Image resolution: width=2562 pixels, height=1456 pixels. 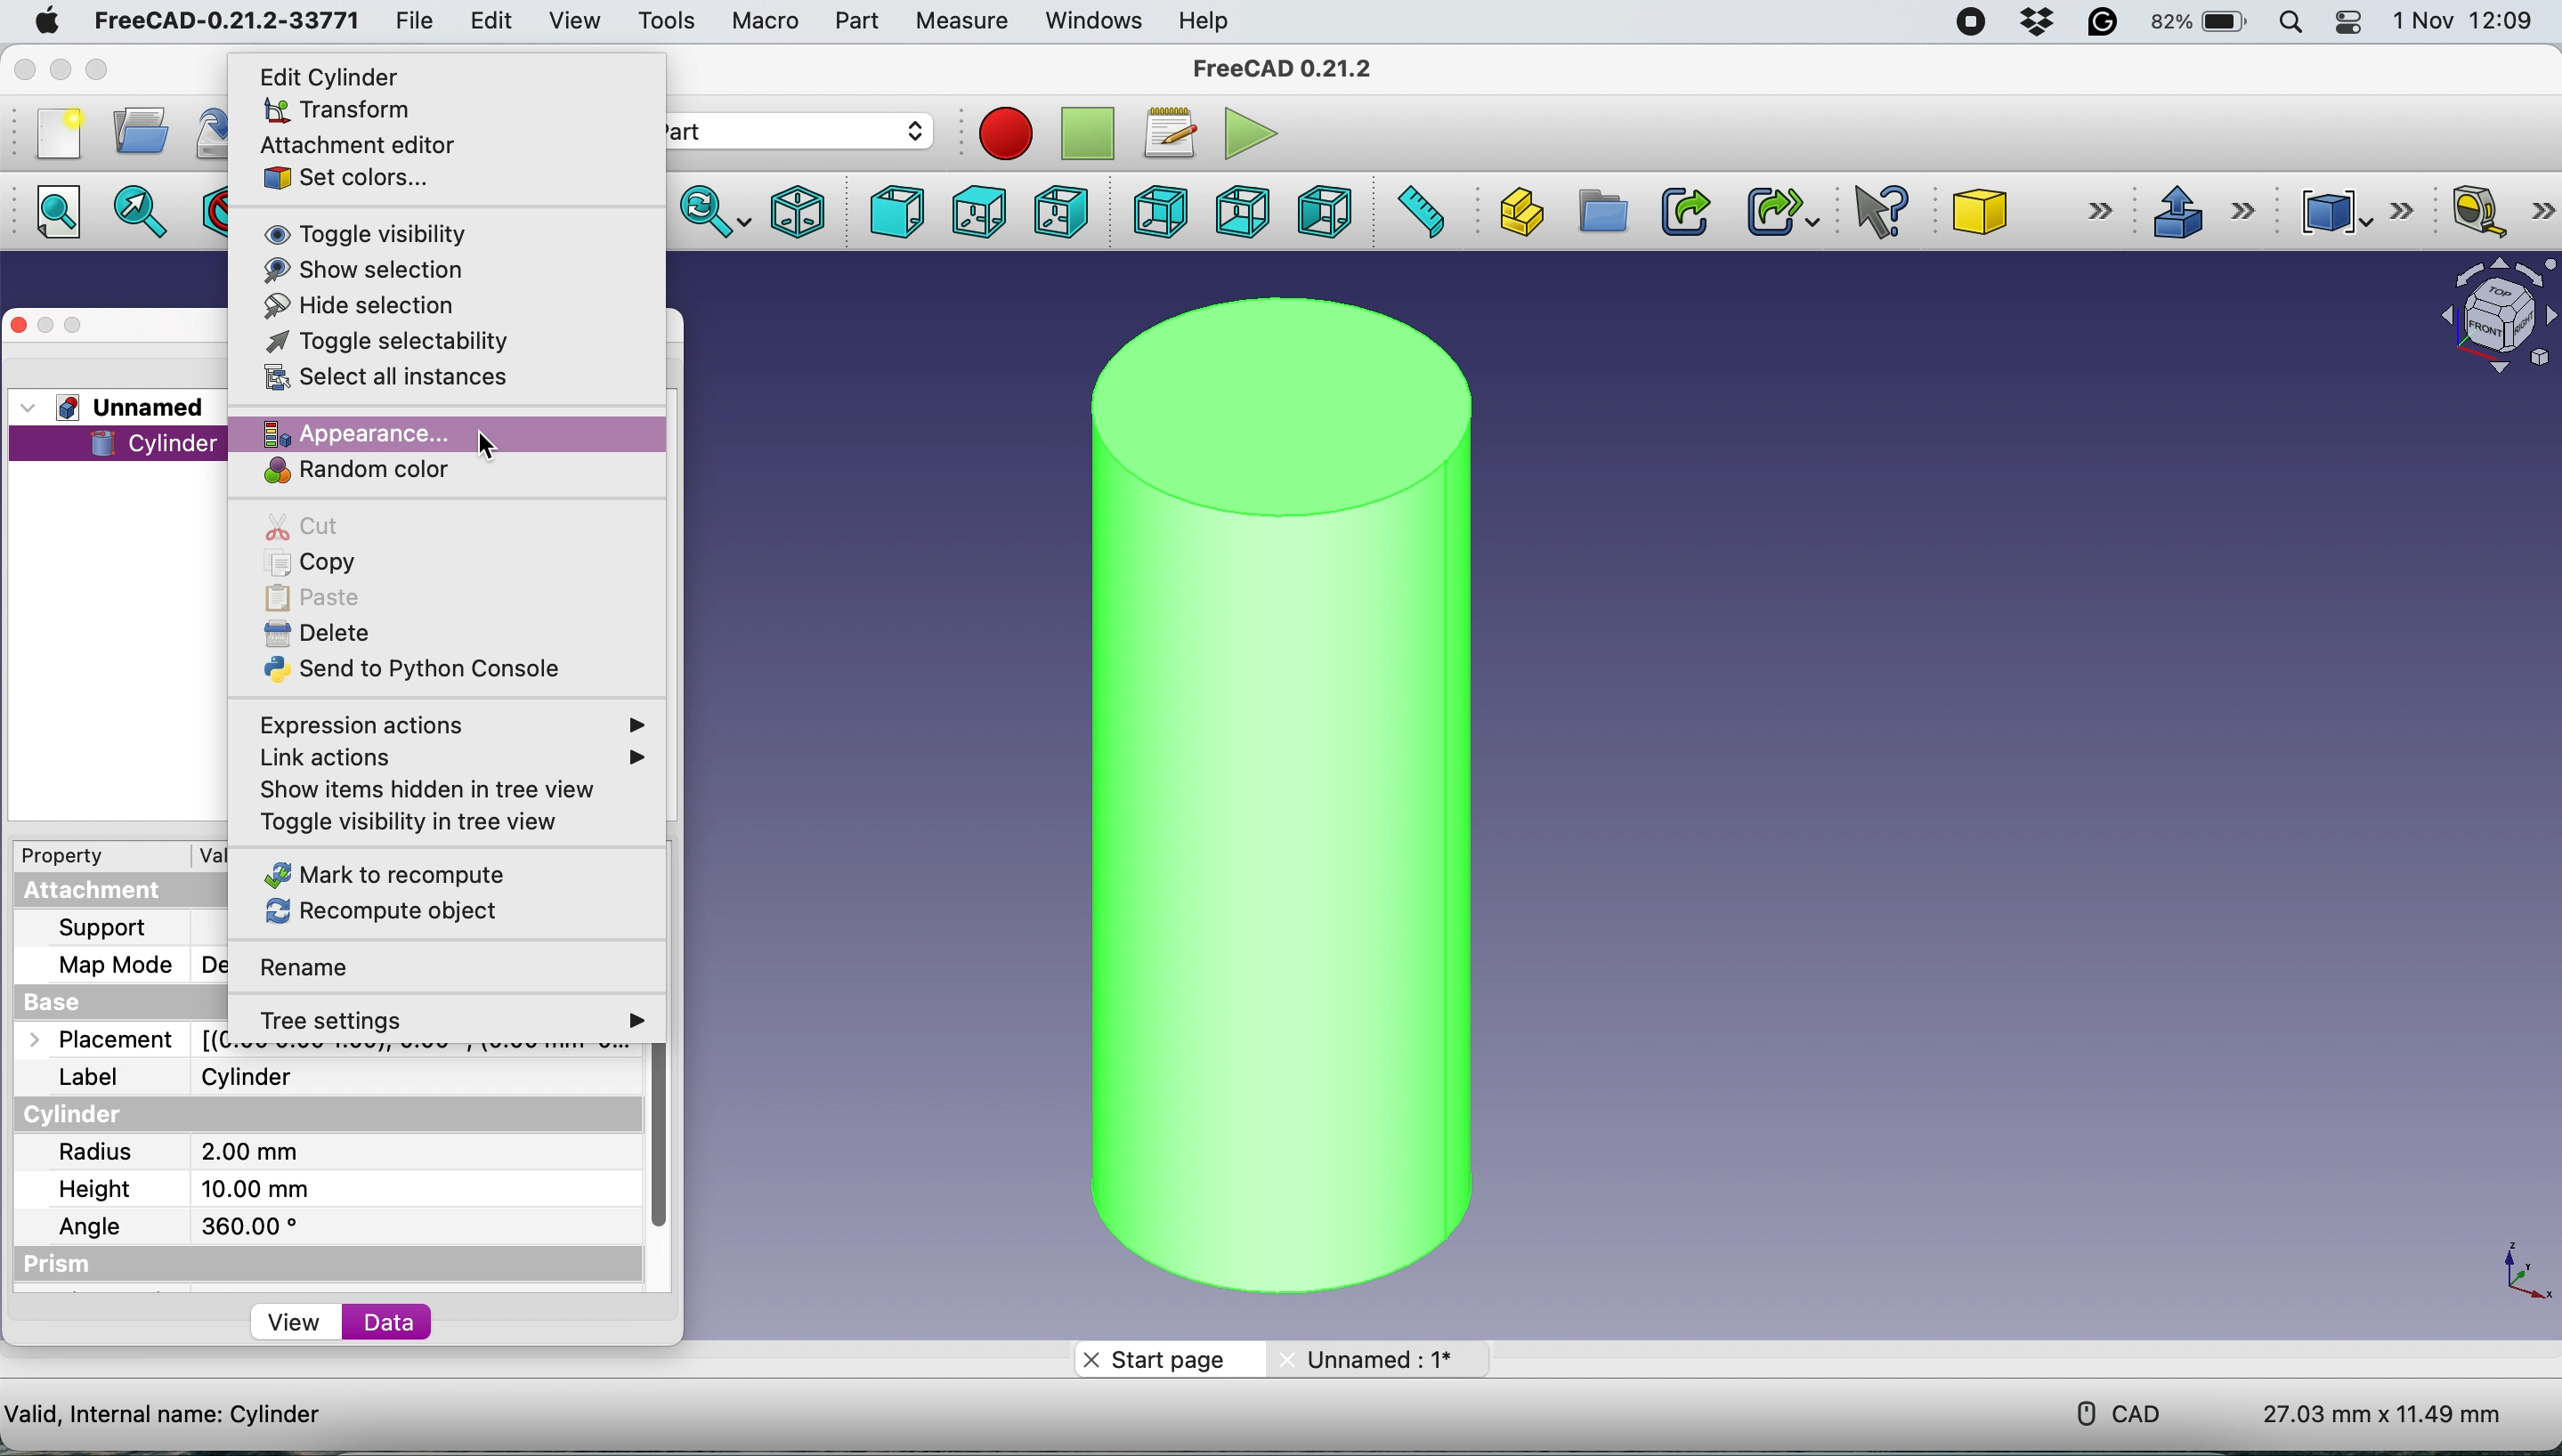 What do you see at coordinates (61, 71) in the screenshot?
I see `minimise` at bounding box center [61, 71].